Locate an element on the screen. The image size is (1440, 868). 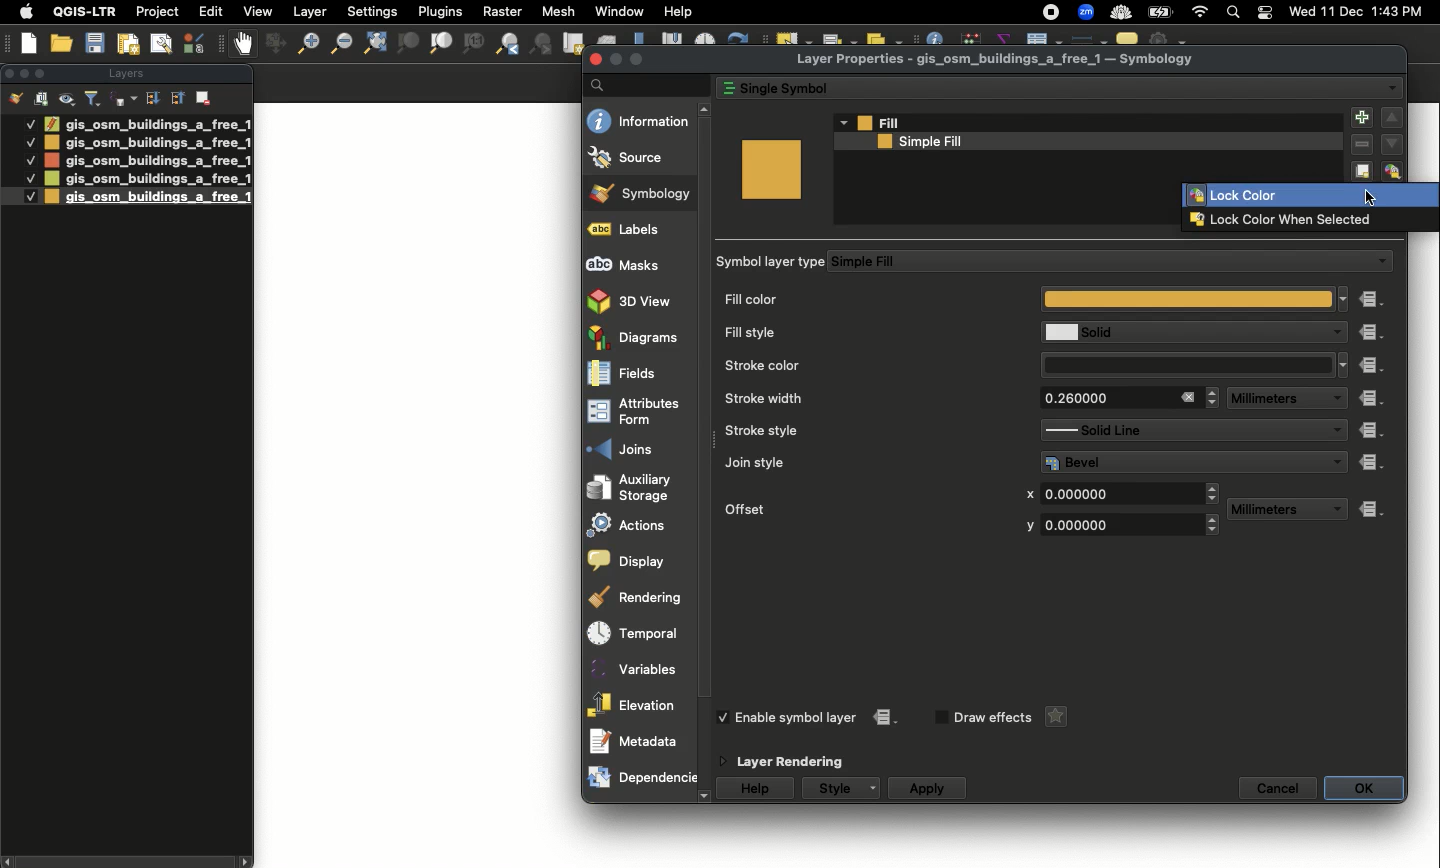
Open the layer styling panel is located at coordinates (16, 99).